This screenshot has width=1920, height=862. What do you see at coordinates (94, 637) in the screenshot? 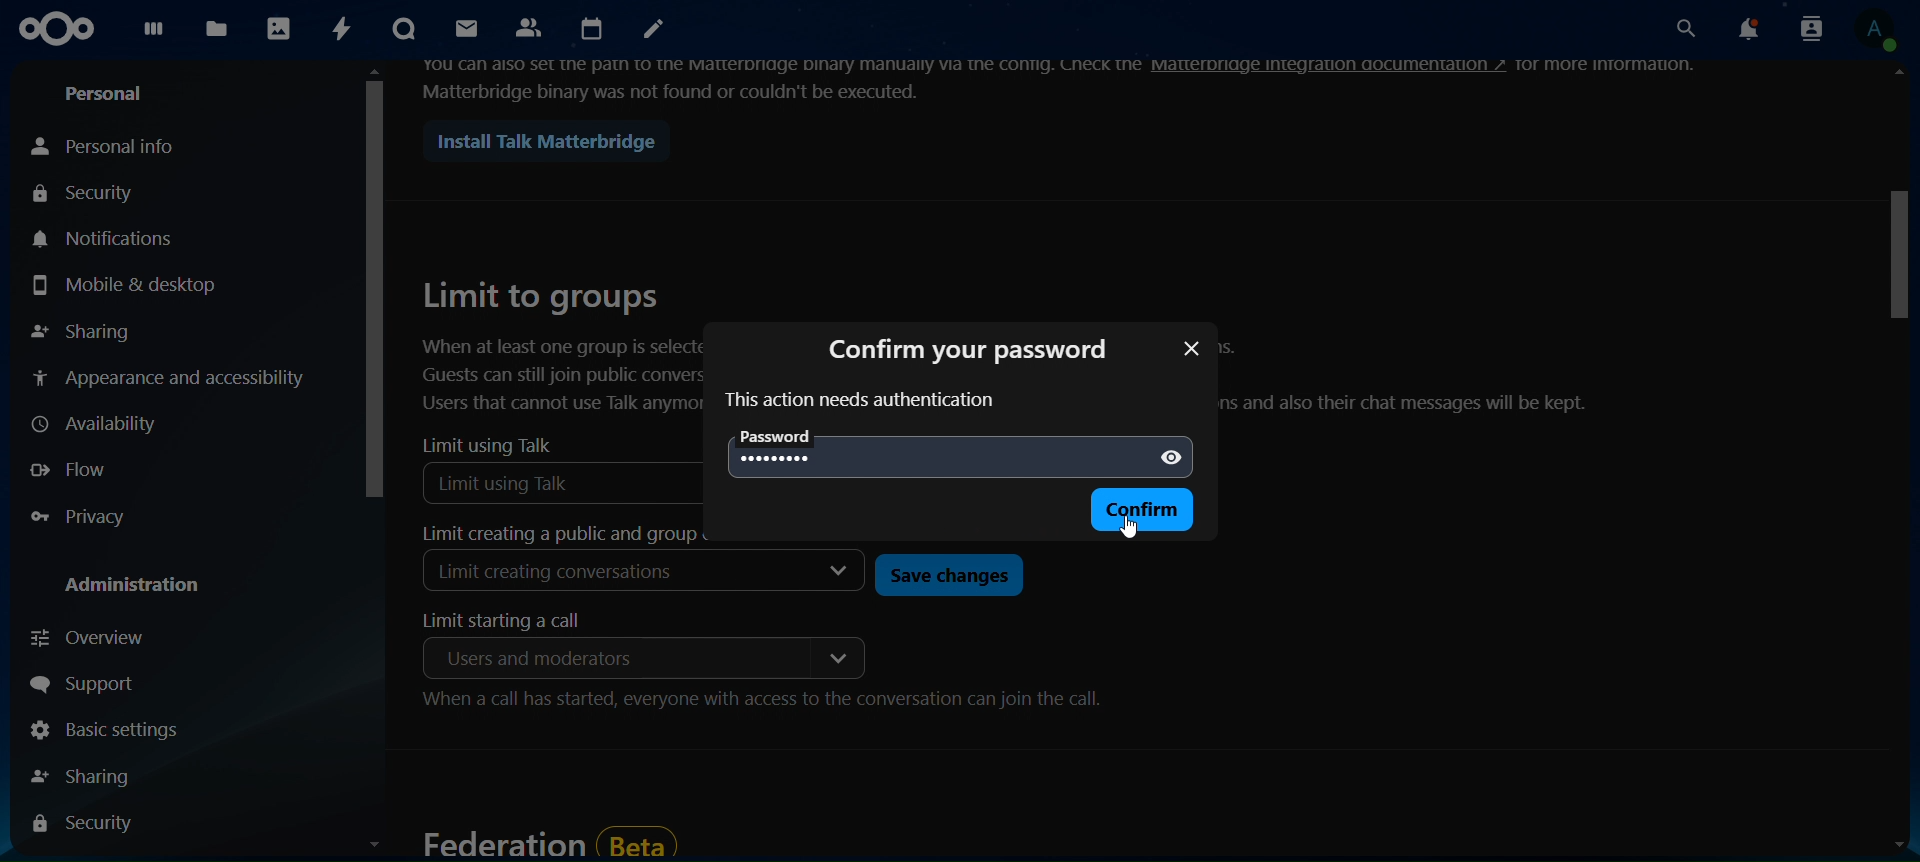
I see `overview` at bounding box center [94, 637].